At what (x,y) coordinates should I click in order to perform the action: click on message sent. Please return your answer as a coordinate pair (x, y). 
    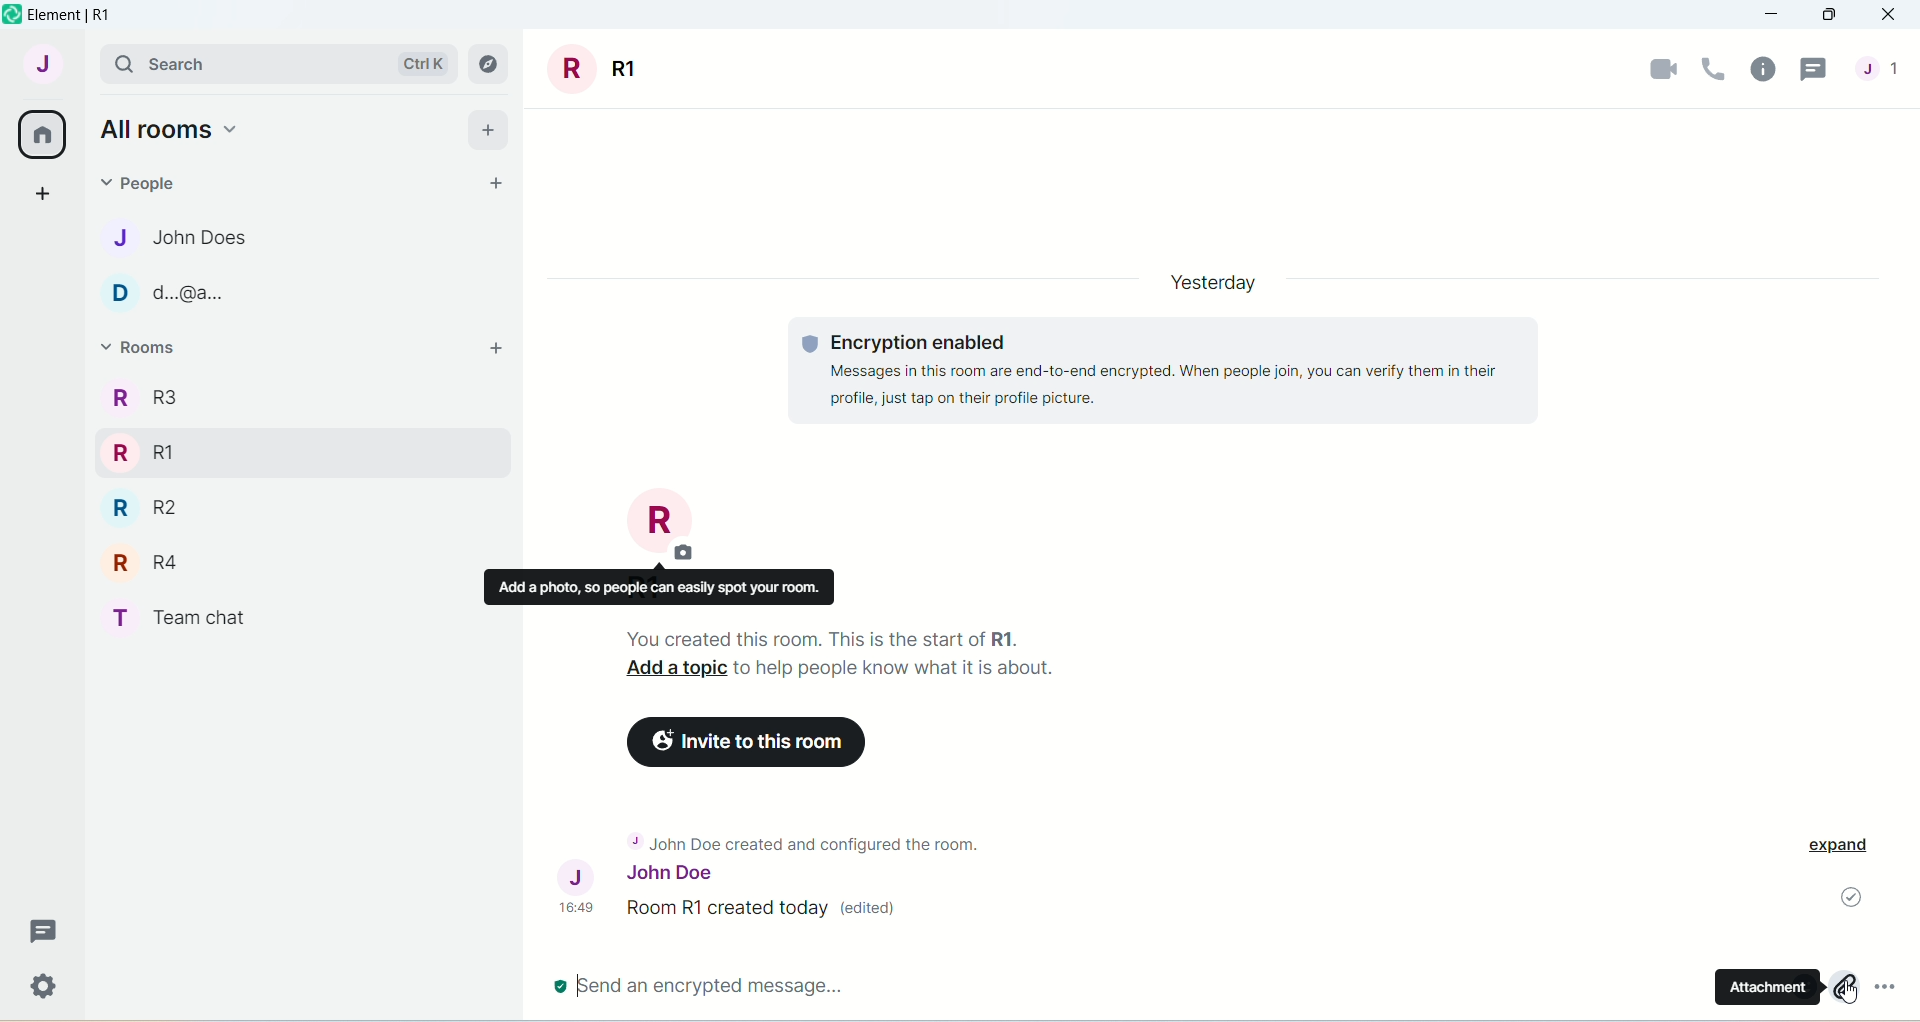
    Looking at the image, I should click on (1847, 899).